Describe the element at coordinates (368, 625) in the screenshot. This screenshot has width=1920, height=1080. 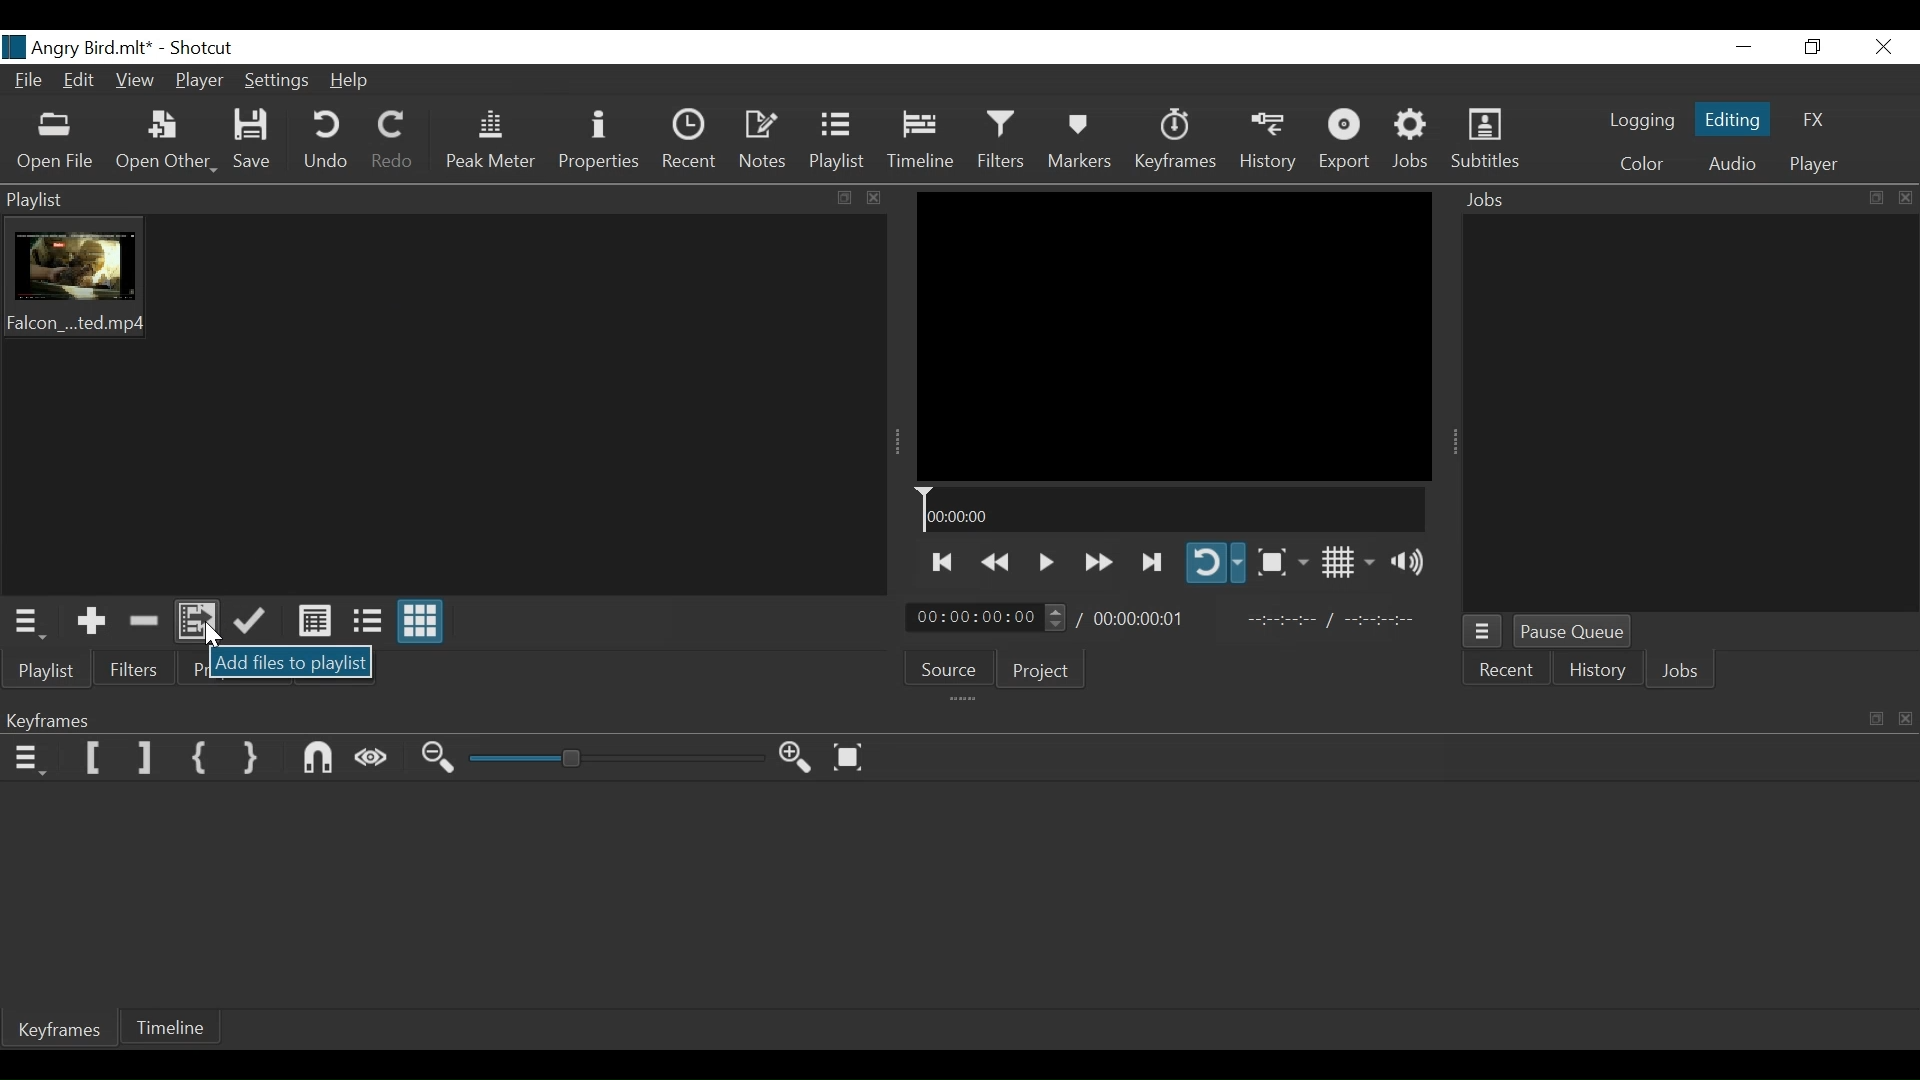
I see `View as Files` at that location.